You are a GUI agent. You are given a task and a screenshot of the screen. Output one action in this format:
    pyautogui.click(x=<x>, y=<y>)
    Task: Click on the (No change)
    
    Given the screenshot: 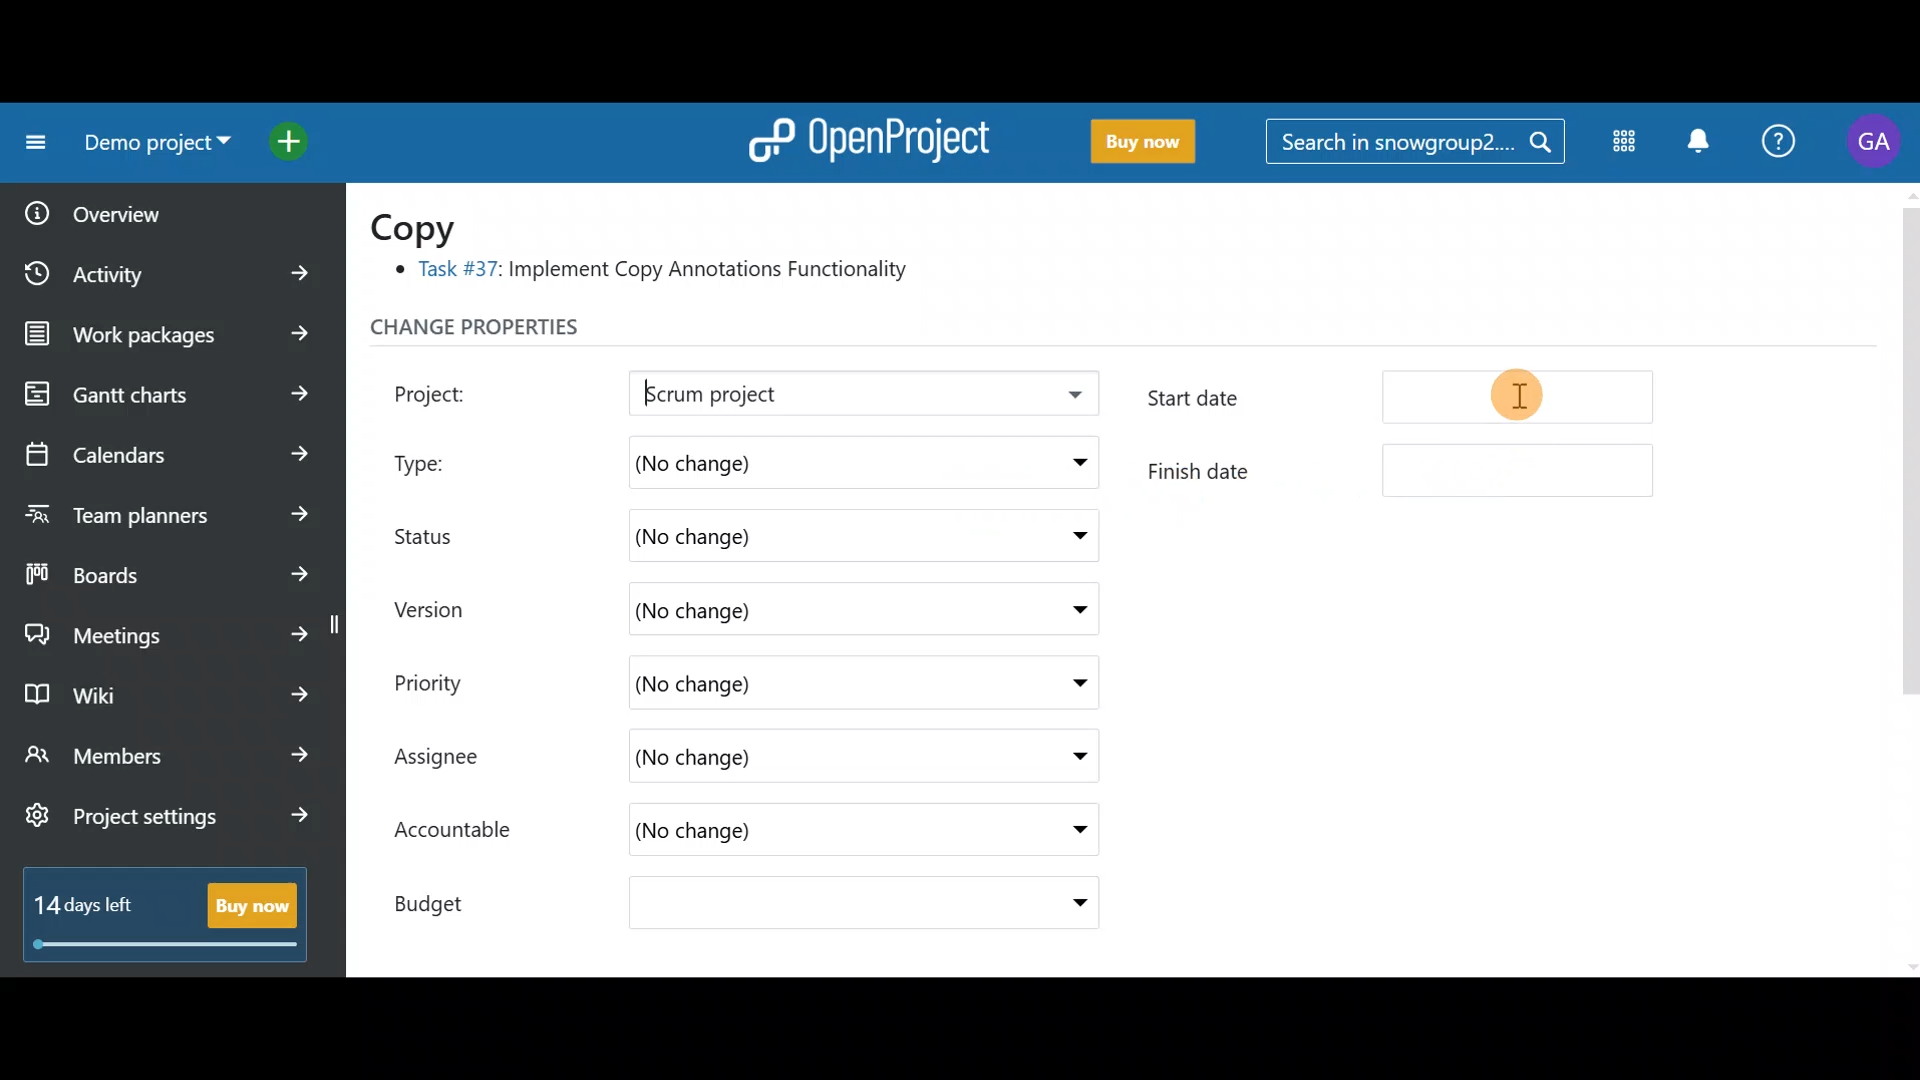 What is the action you would take?
    pyautogui.click(x=756, y=683)
    